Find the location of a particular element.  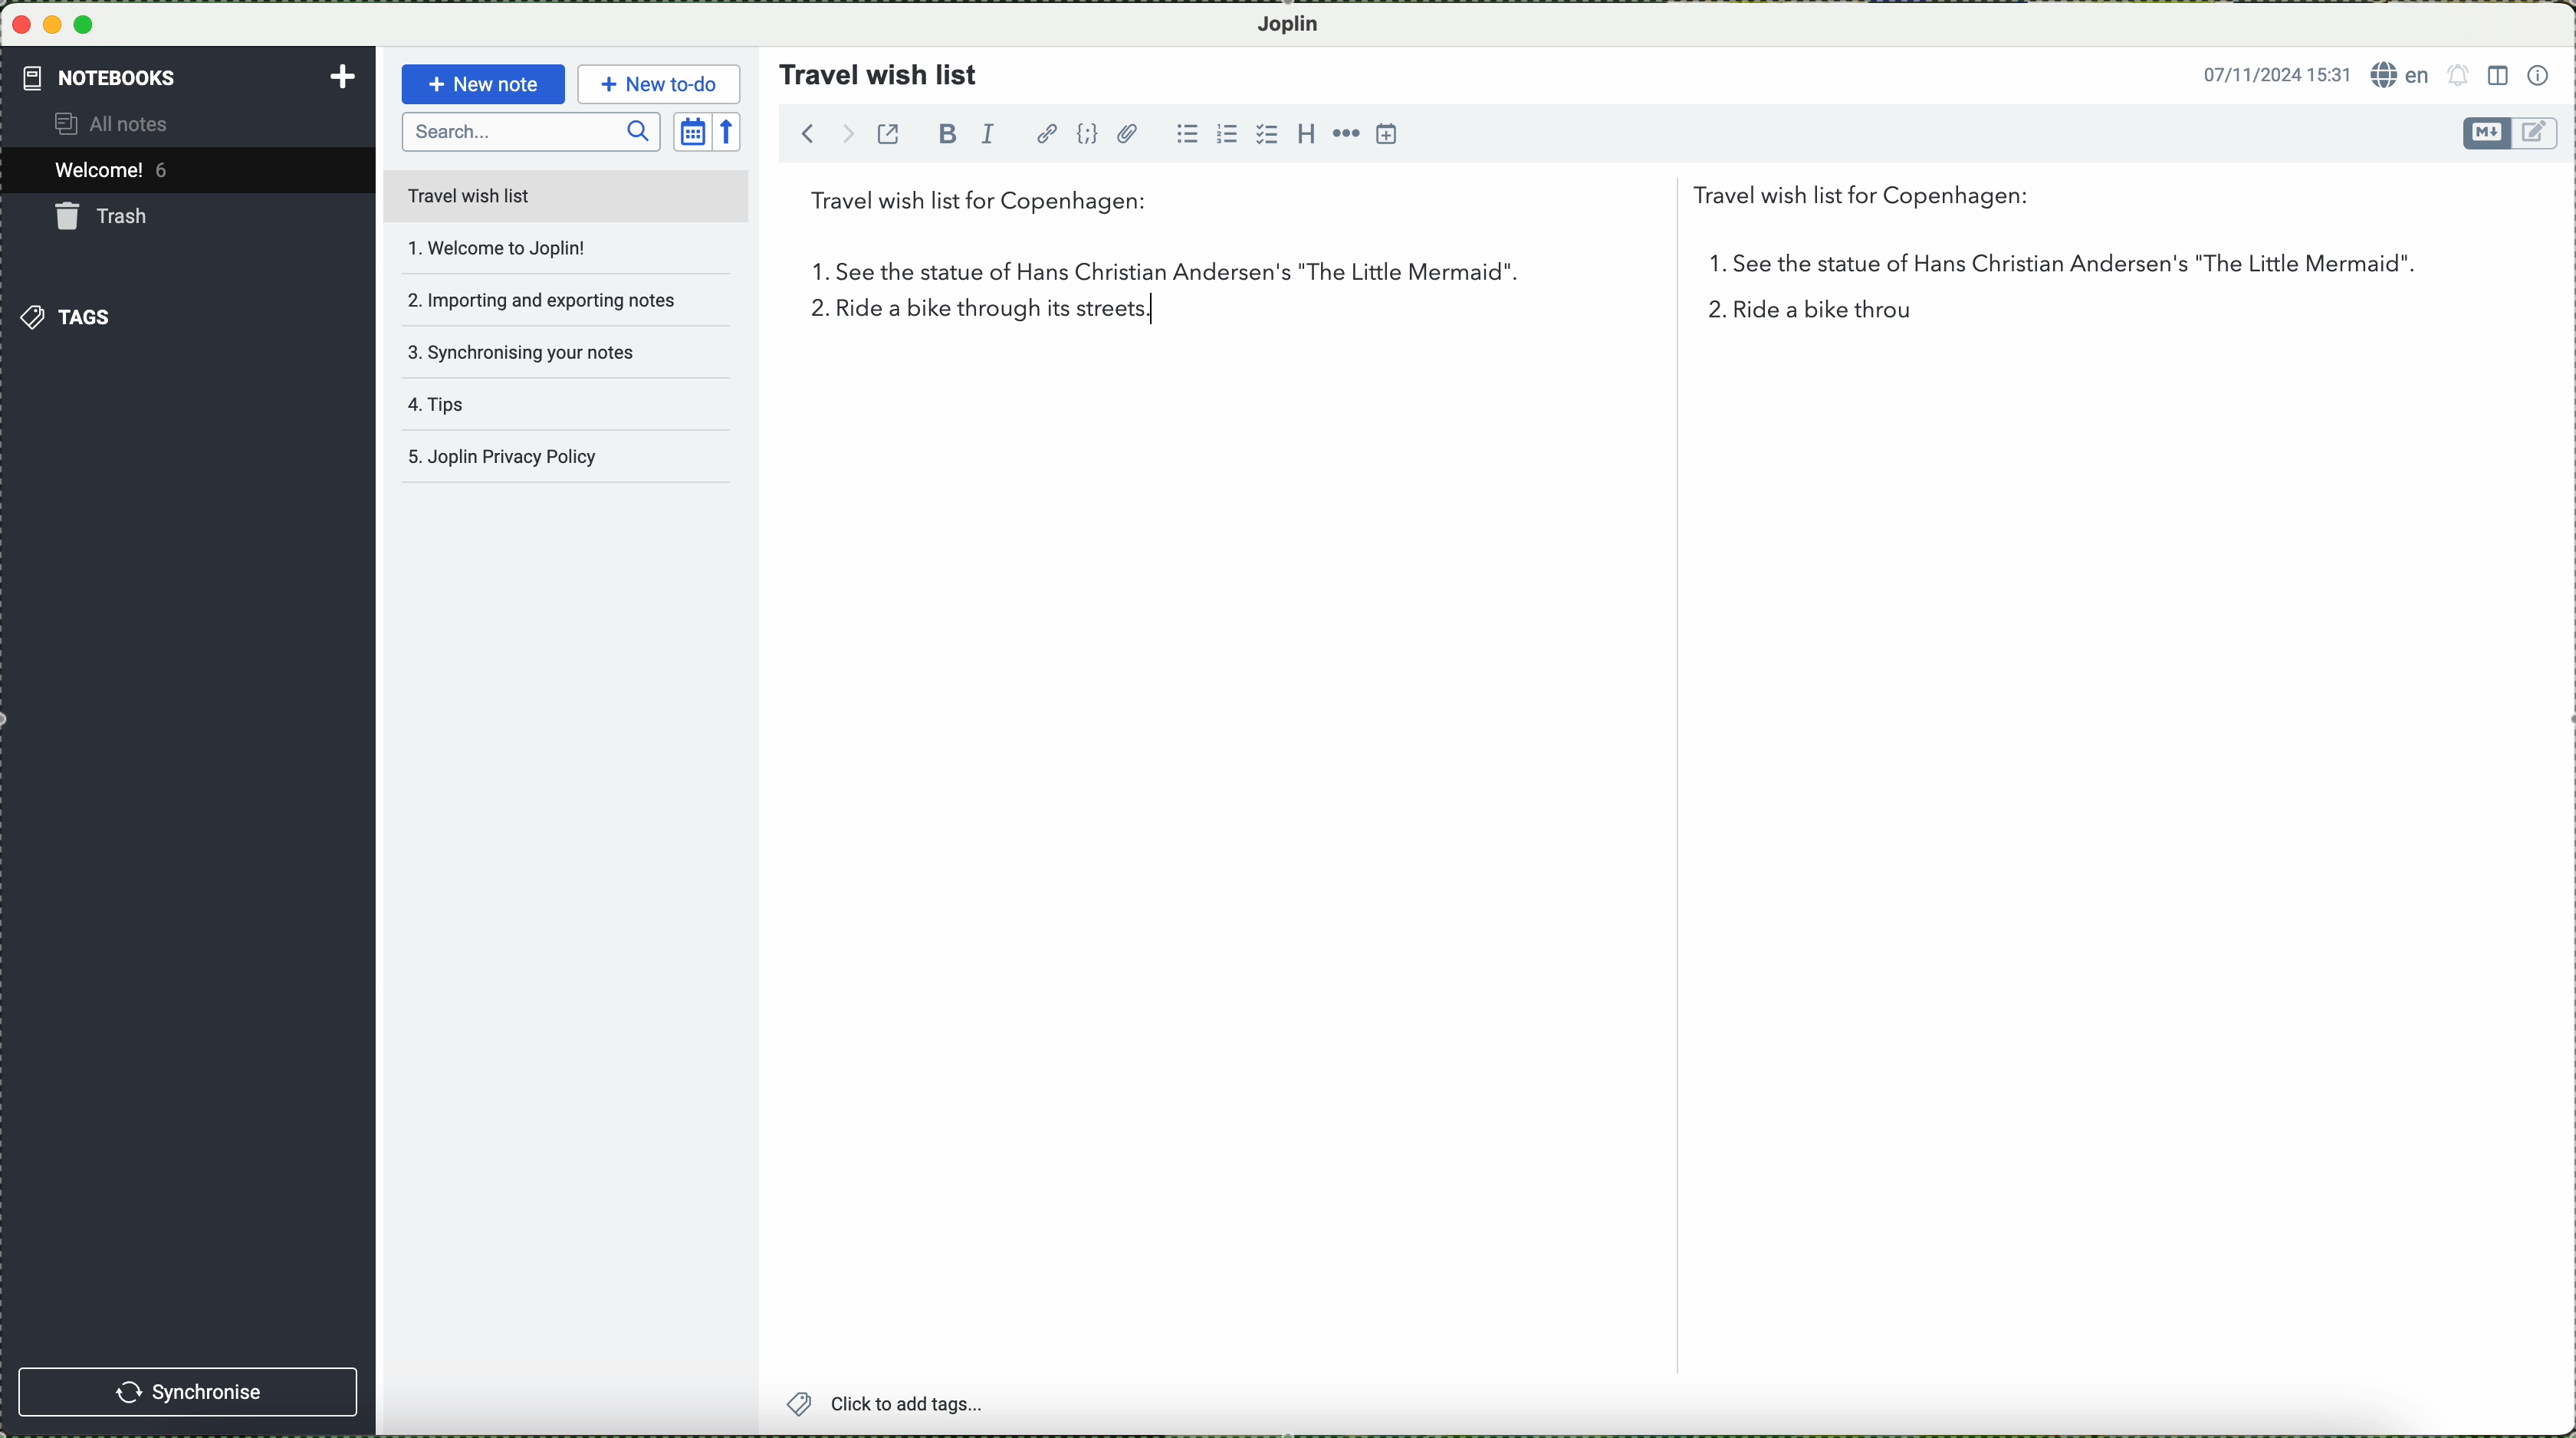

importing and exporting notes is located at coordinates (541, 298).